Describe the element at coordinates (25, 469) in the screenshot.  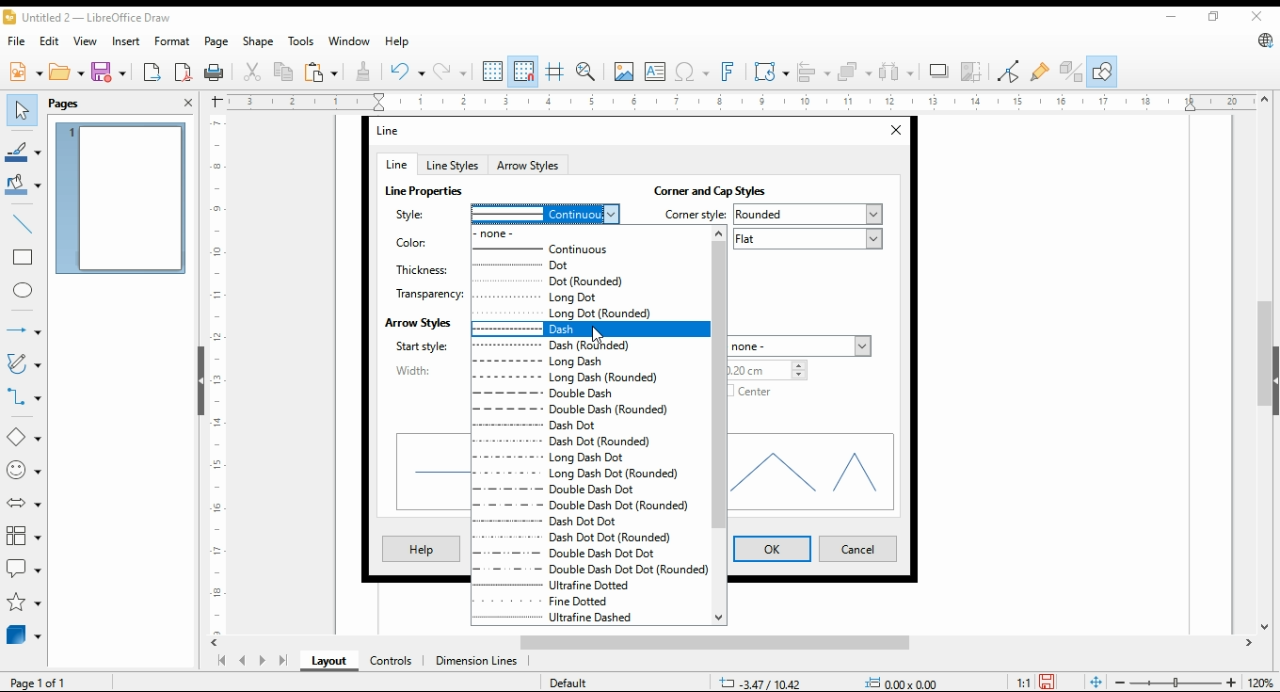
I see `symbol shapes` at that location.